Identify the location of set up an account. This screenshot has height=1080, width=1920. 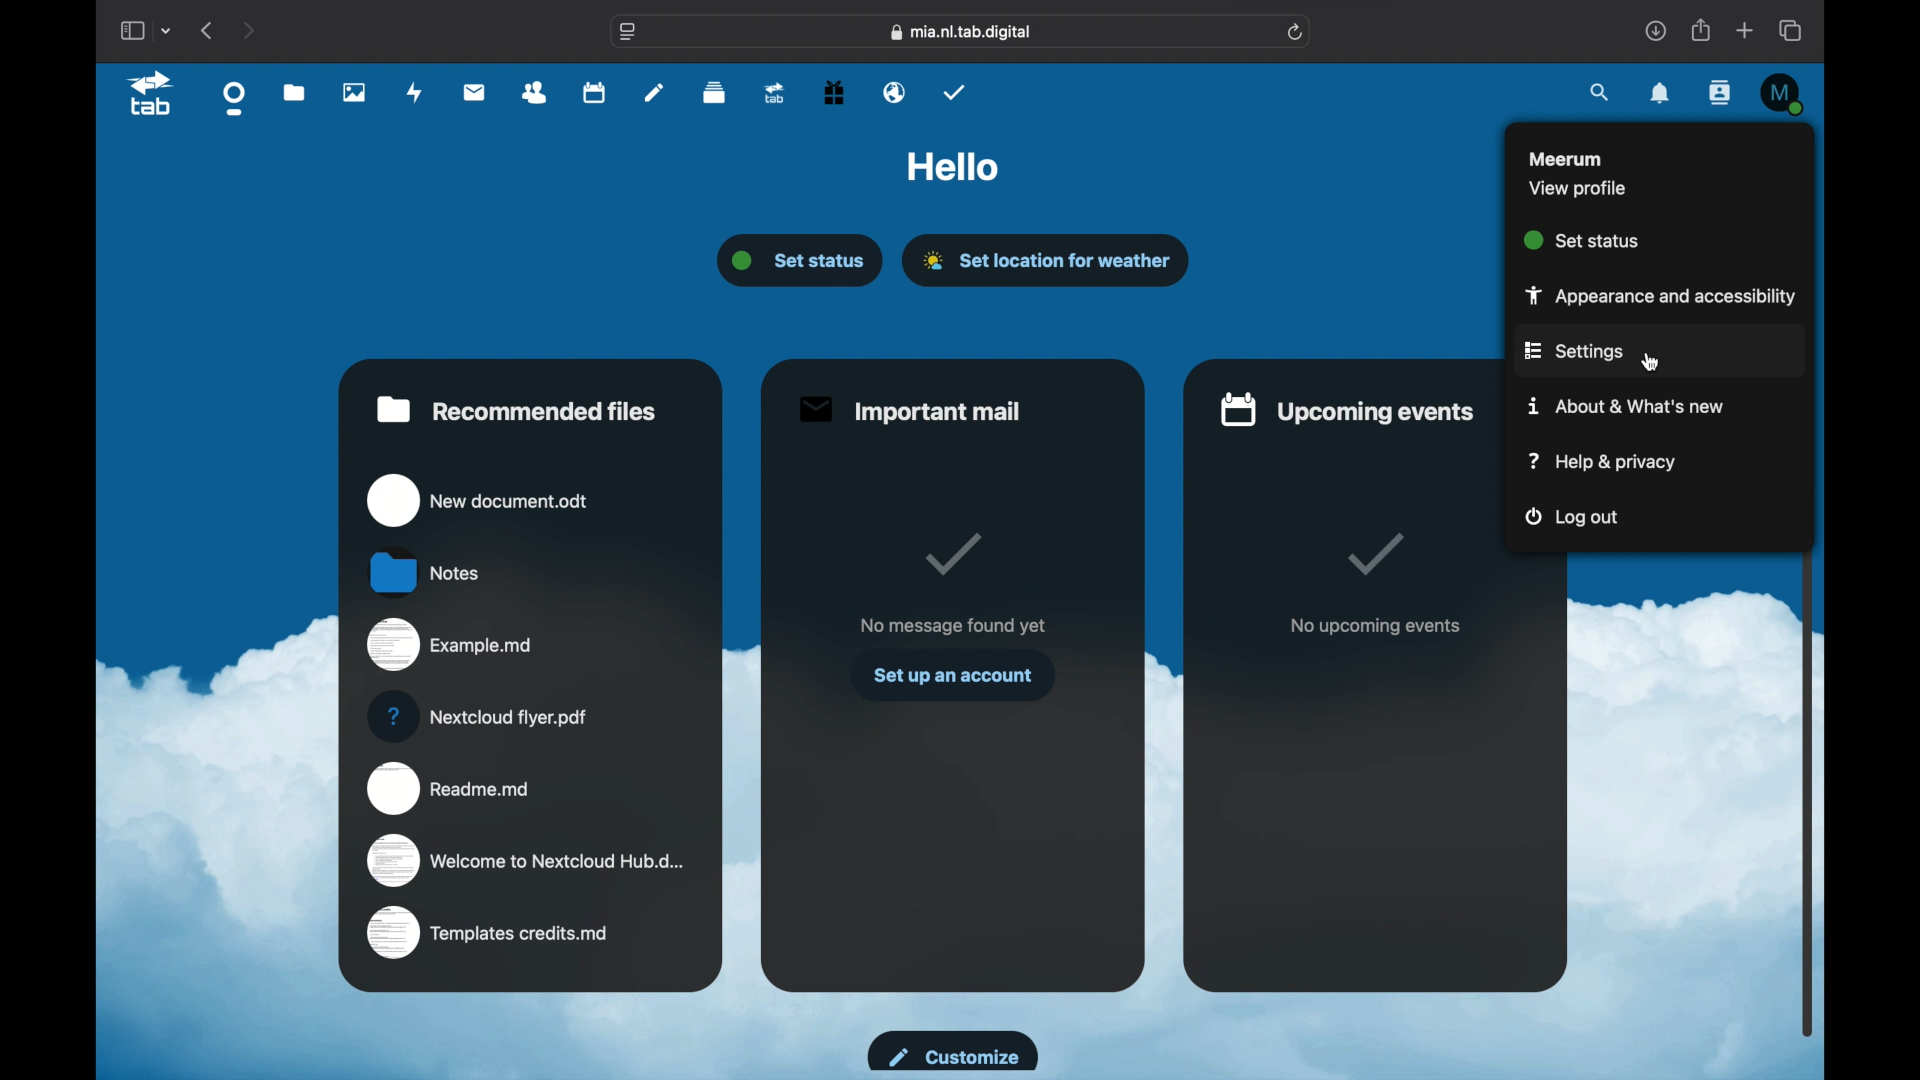
(954, 674).